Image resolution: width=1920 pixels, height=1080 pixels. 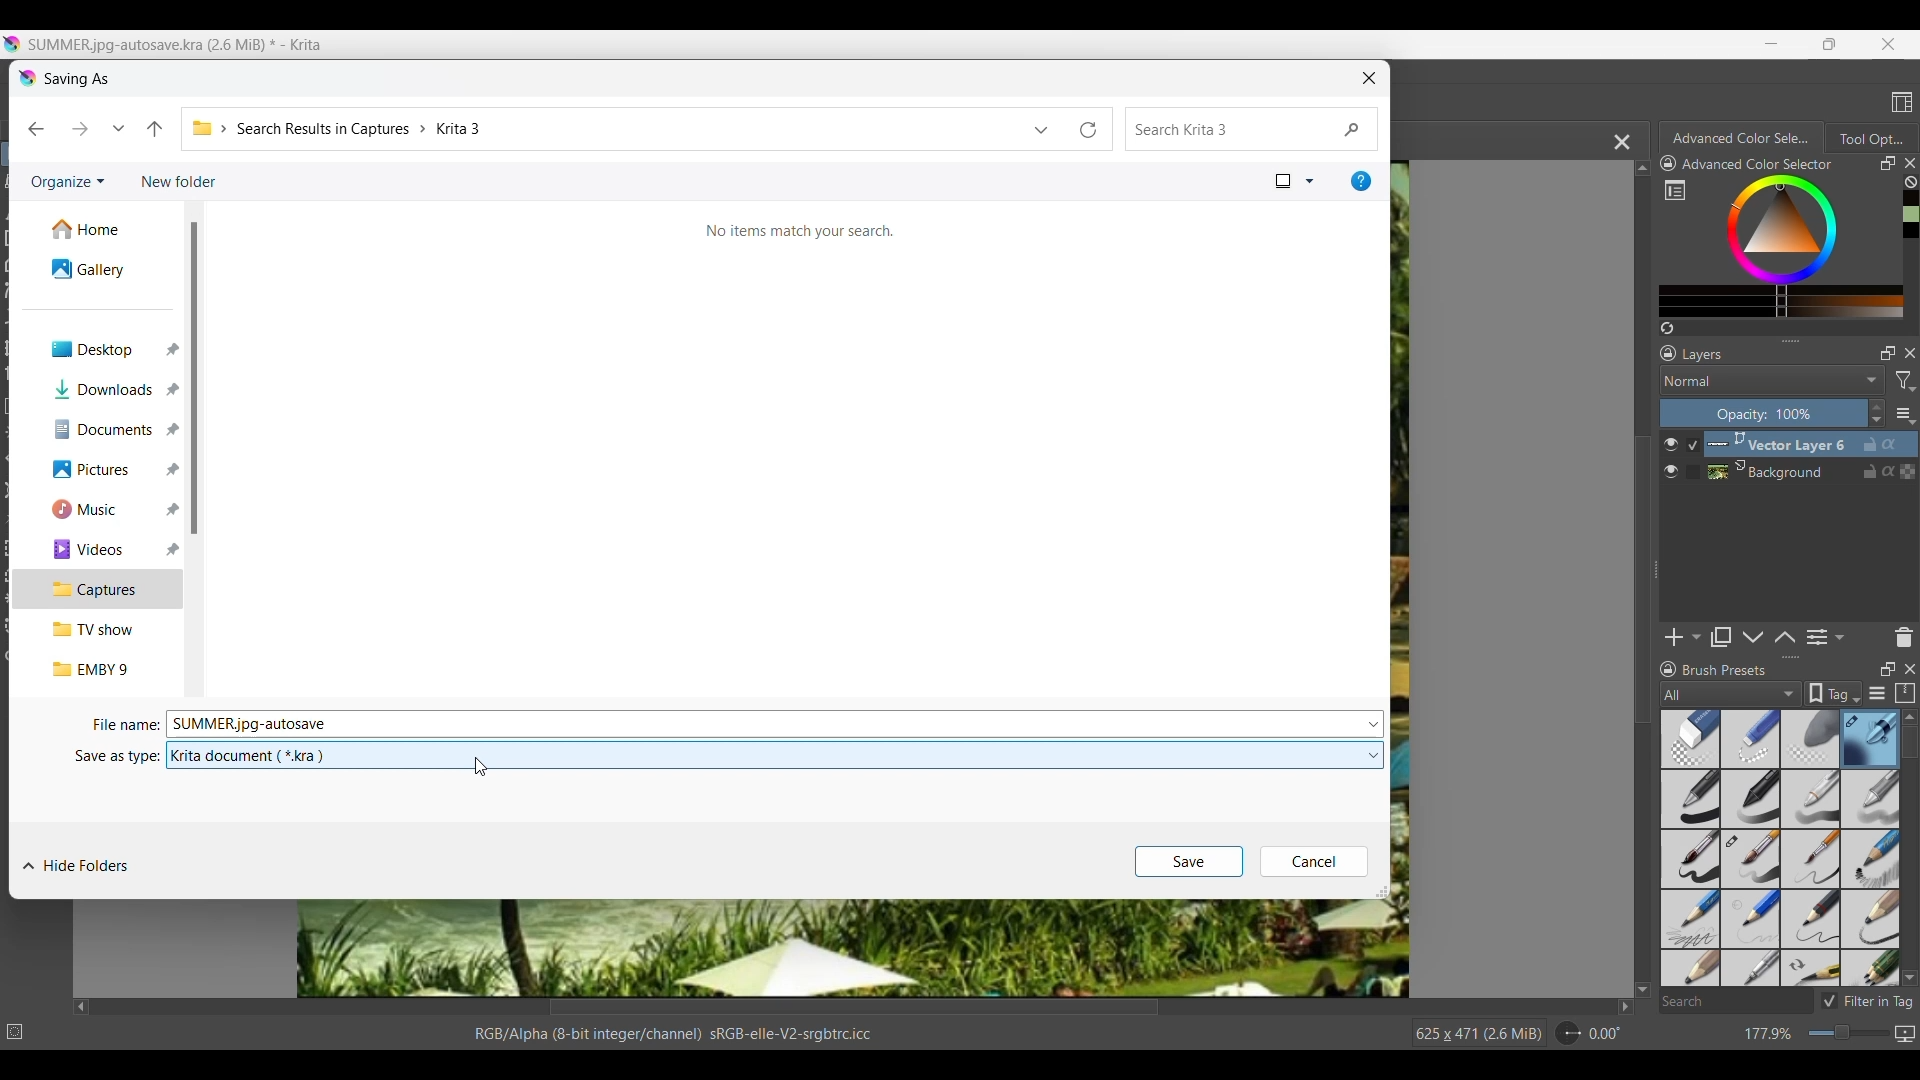 I want to click on Quick slide to bottom, so click(x=1643, y=990).